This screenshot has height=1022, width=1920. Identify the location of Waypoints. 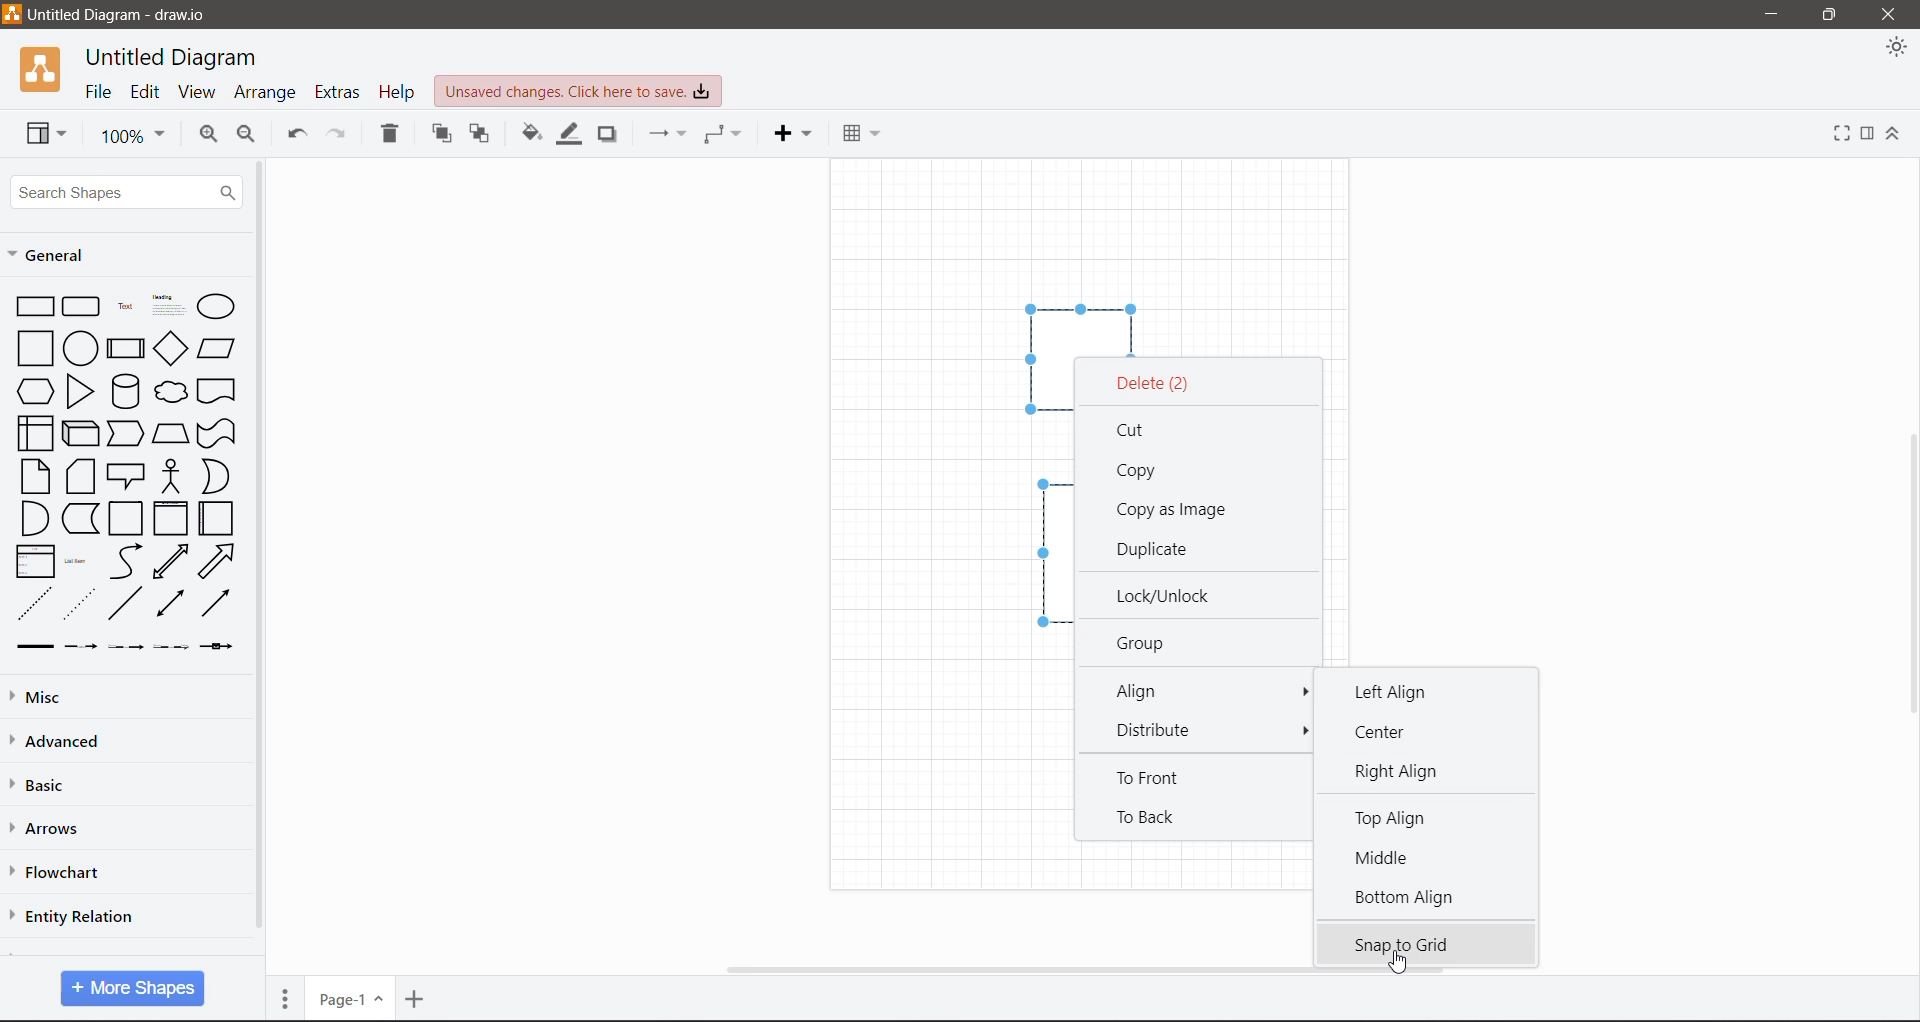
(722, 136).